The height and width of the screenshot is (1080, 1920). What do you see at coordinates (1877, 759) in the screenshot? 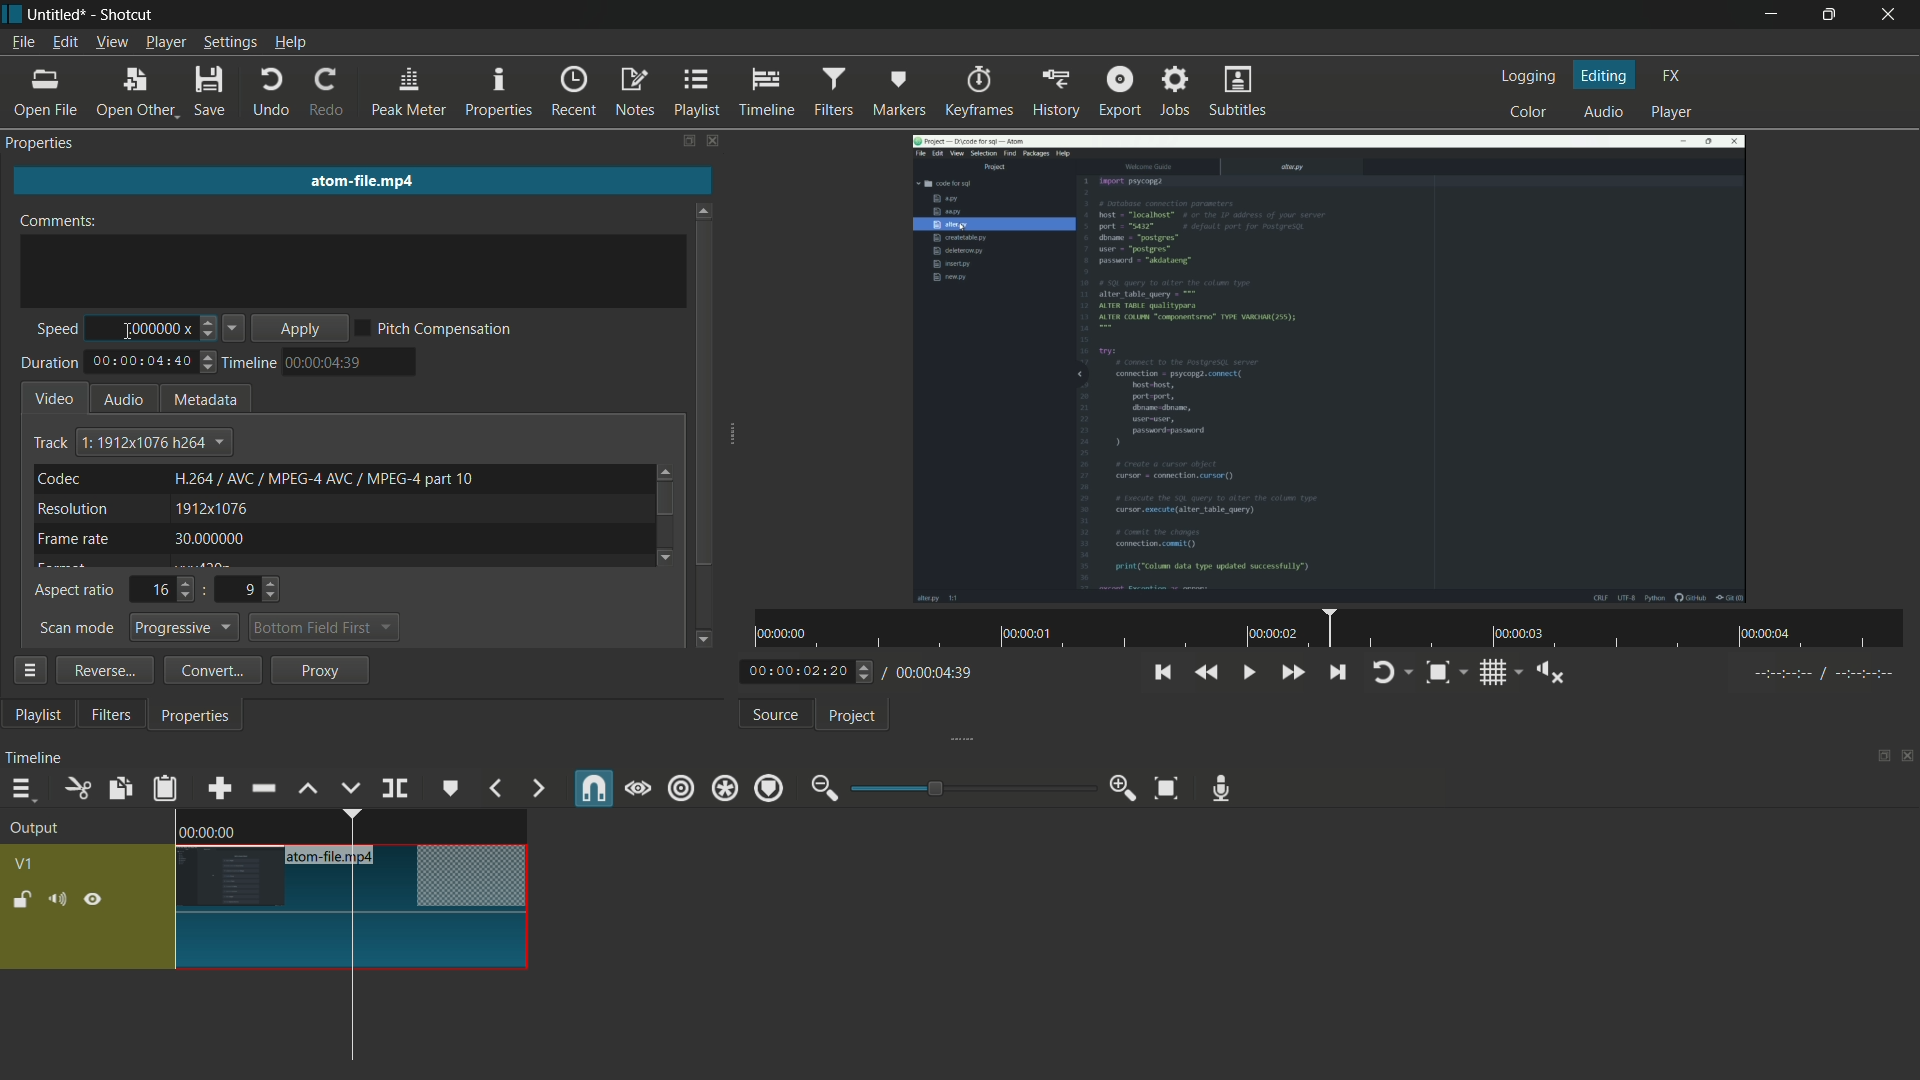
I see `change layout` at bounding box center [1877, 759].